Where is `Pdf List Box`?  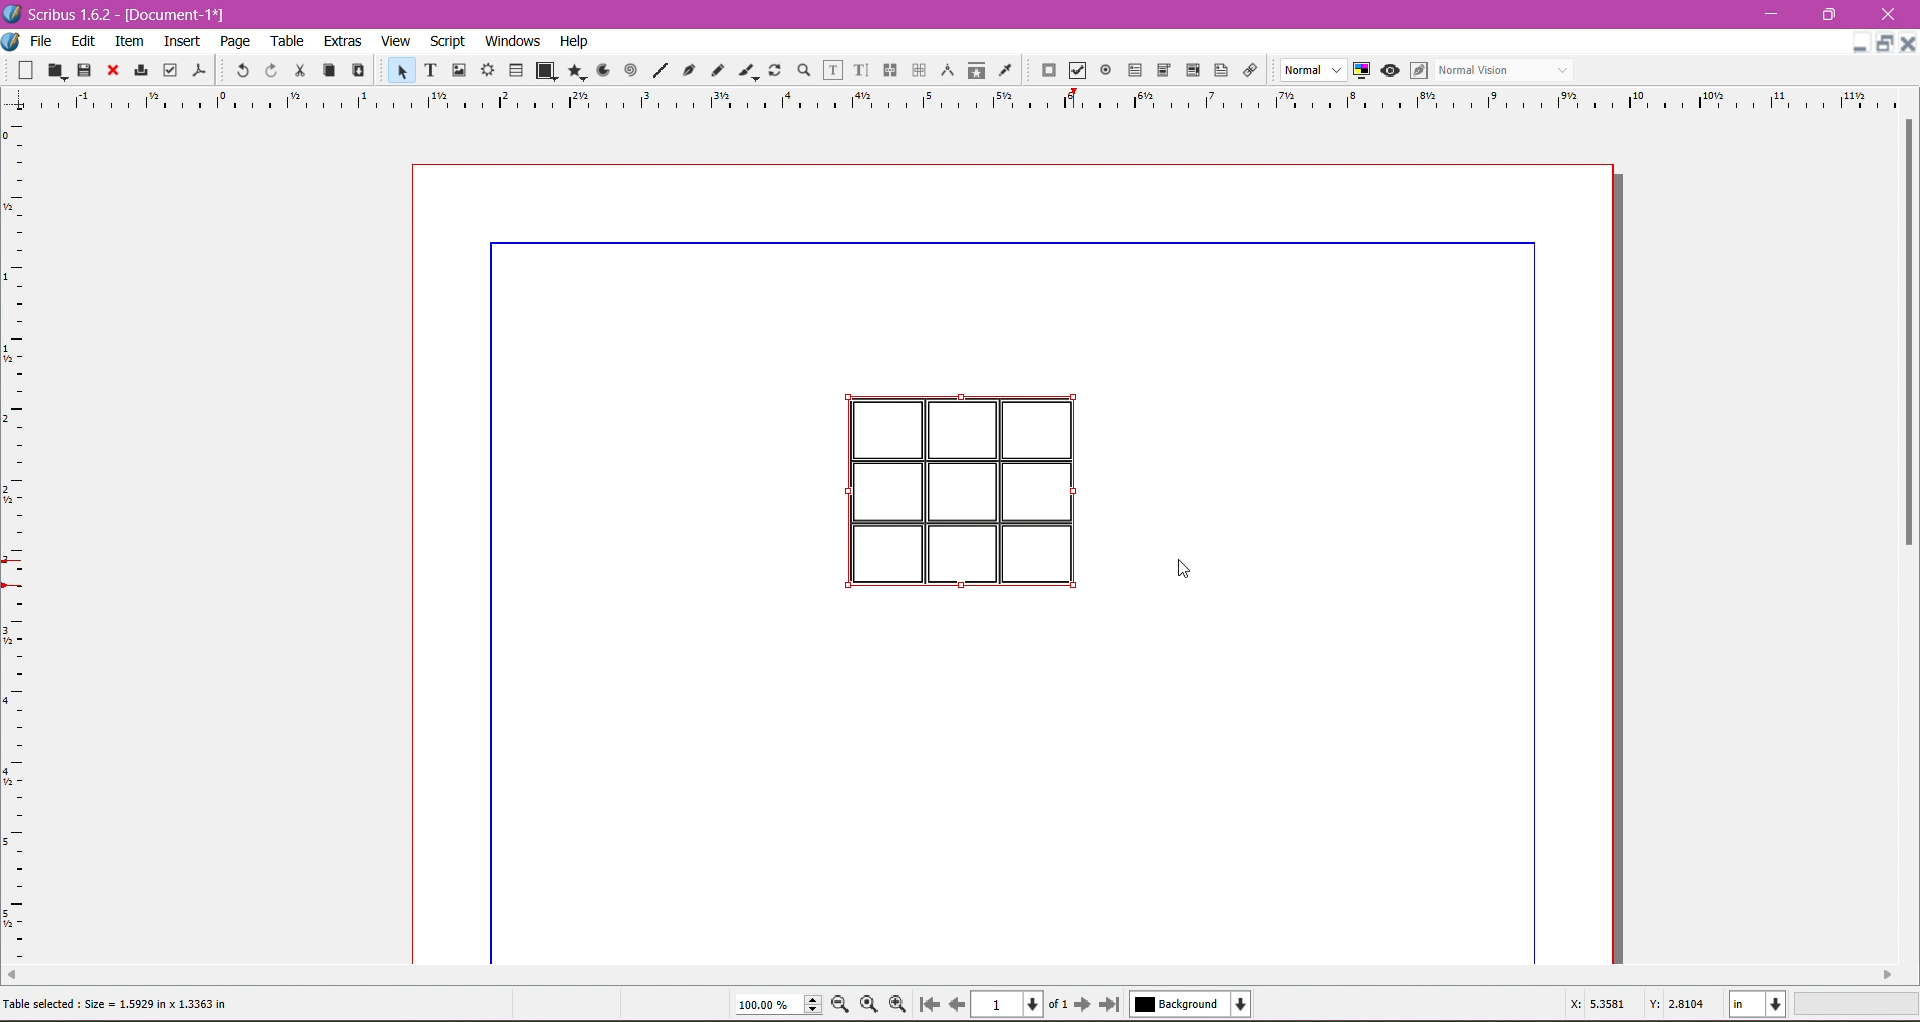 Pdf List Box is located at coordinates (1190, 71).